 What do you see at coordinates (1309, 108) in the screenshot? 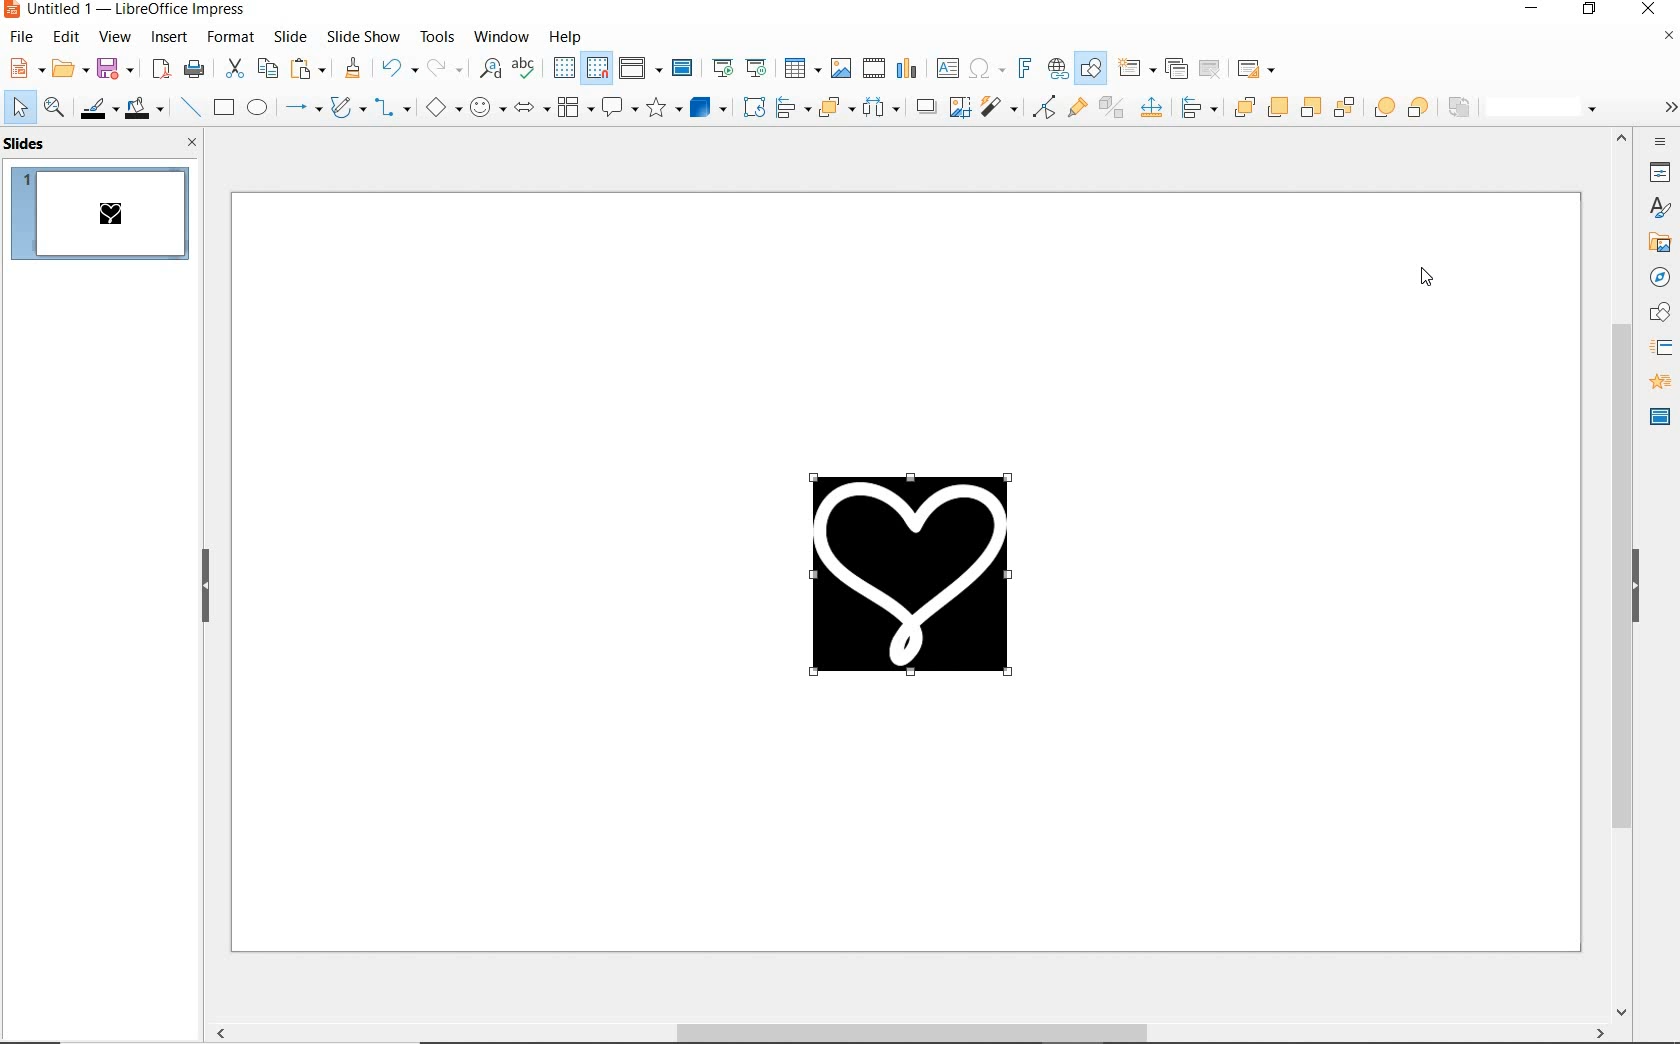
I see `send backward` at bounding box center [1309, 108].